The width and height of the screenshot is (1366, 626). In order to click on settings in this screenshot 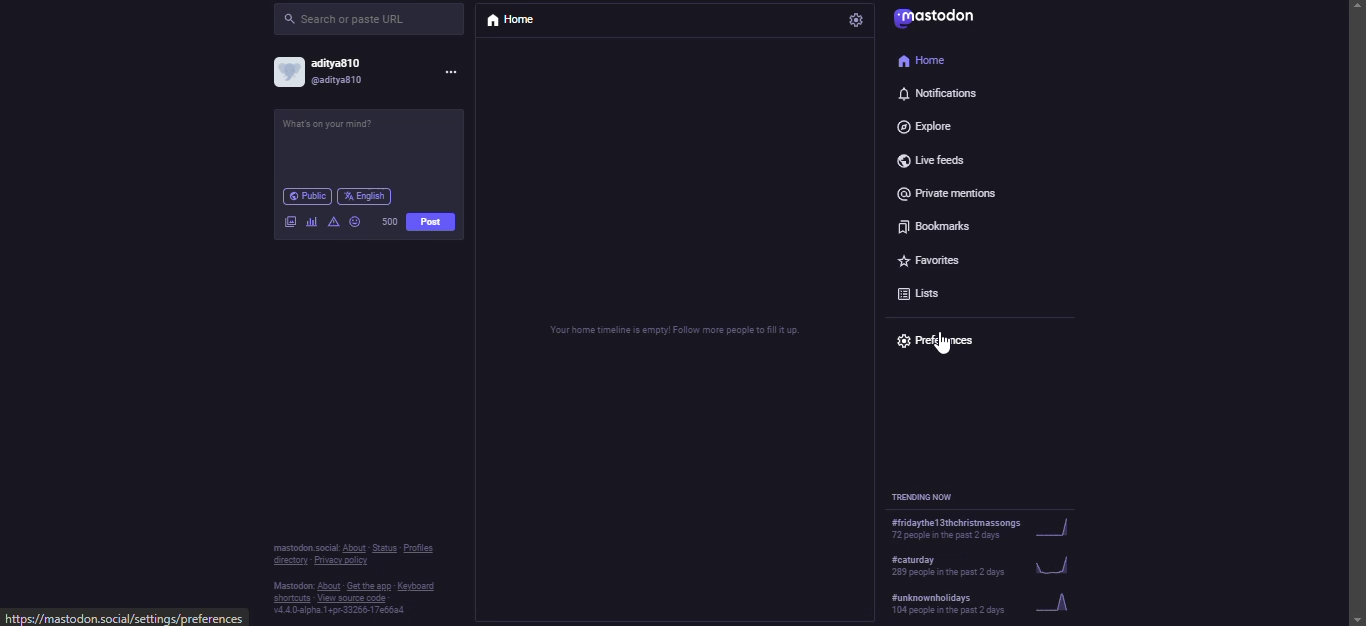, I will do `click(855, 21)`.